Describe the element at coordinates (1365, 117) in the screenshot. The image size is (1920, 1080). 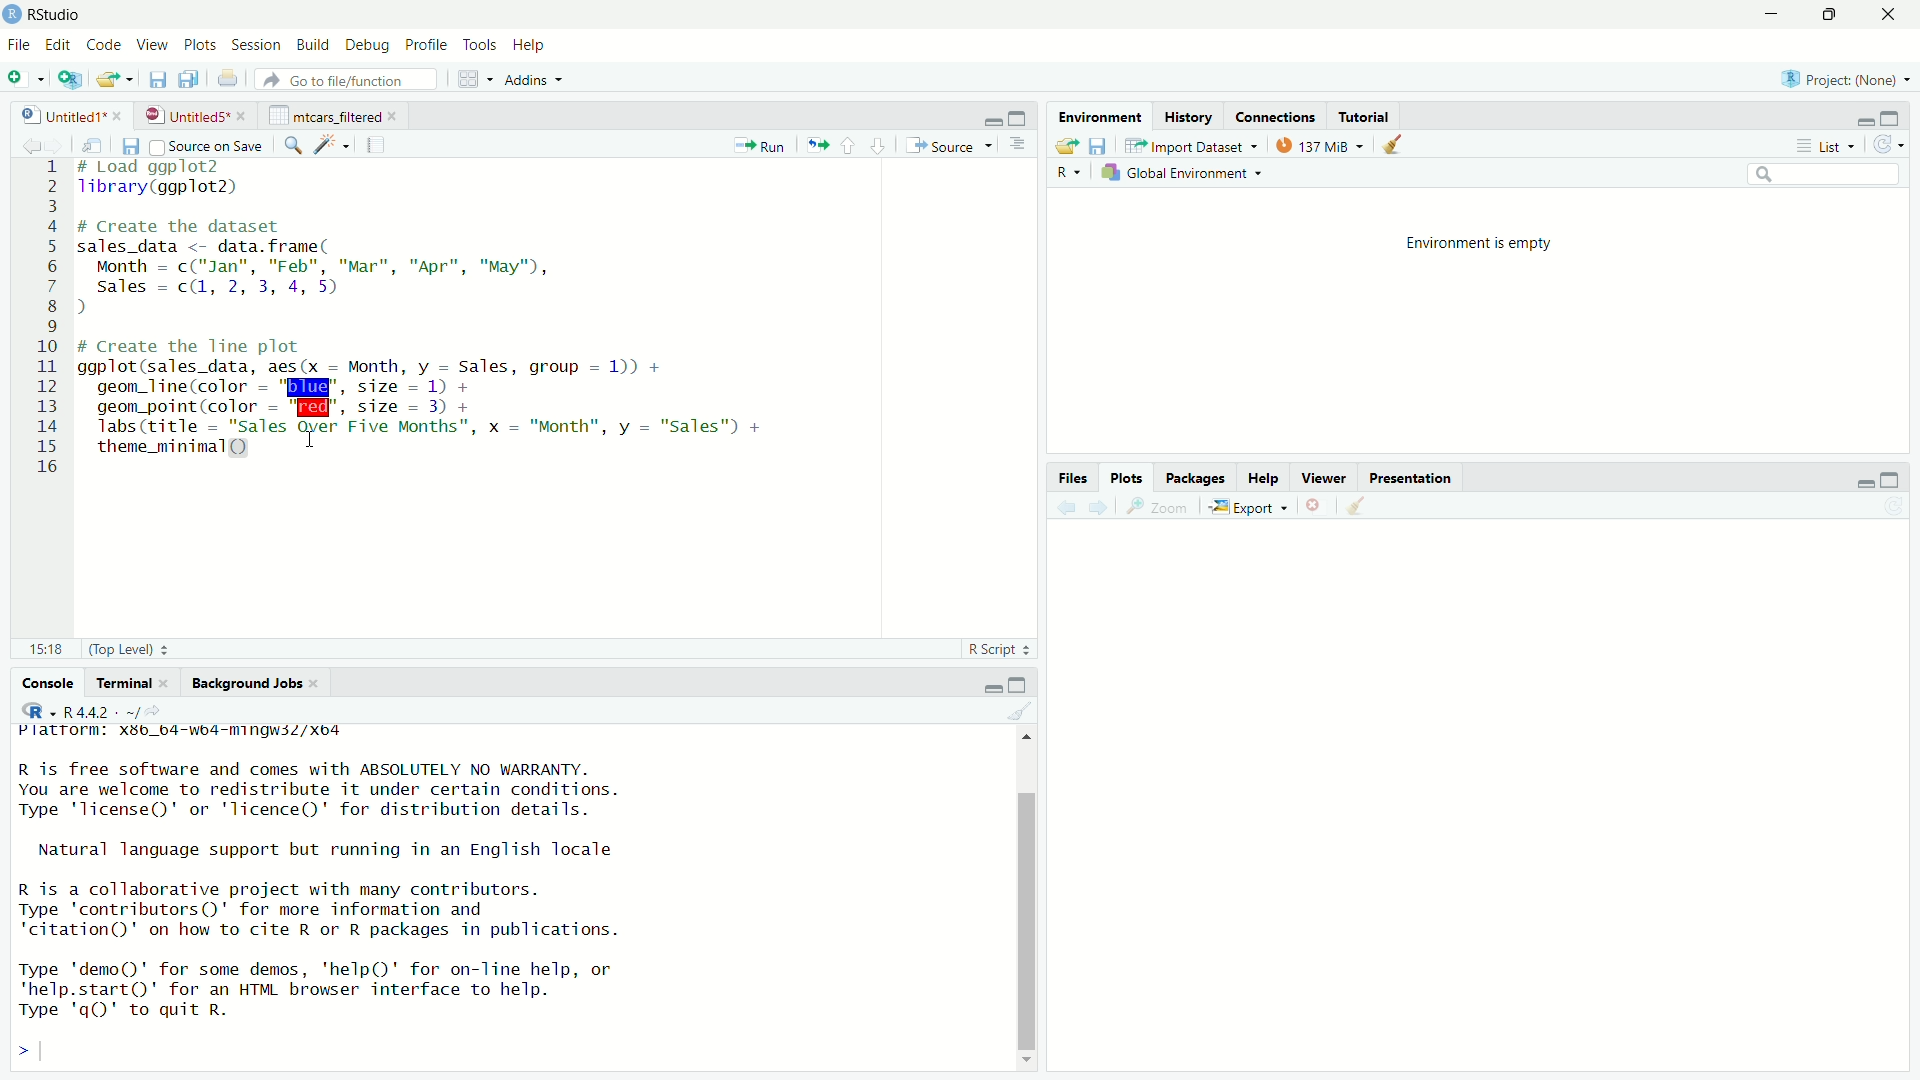
I see `Tutorial` at that location.